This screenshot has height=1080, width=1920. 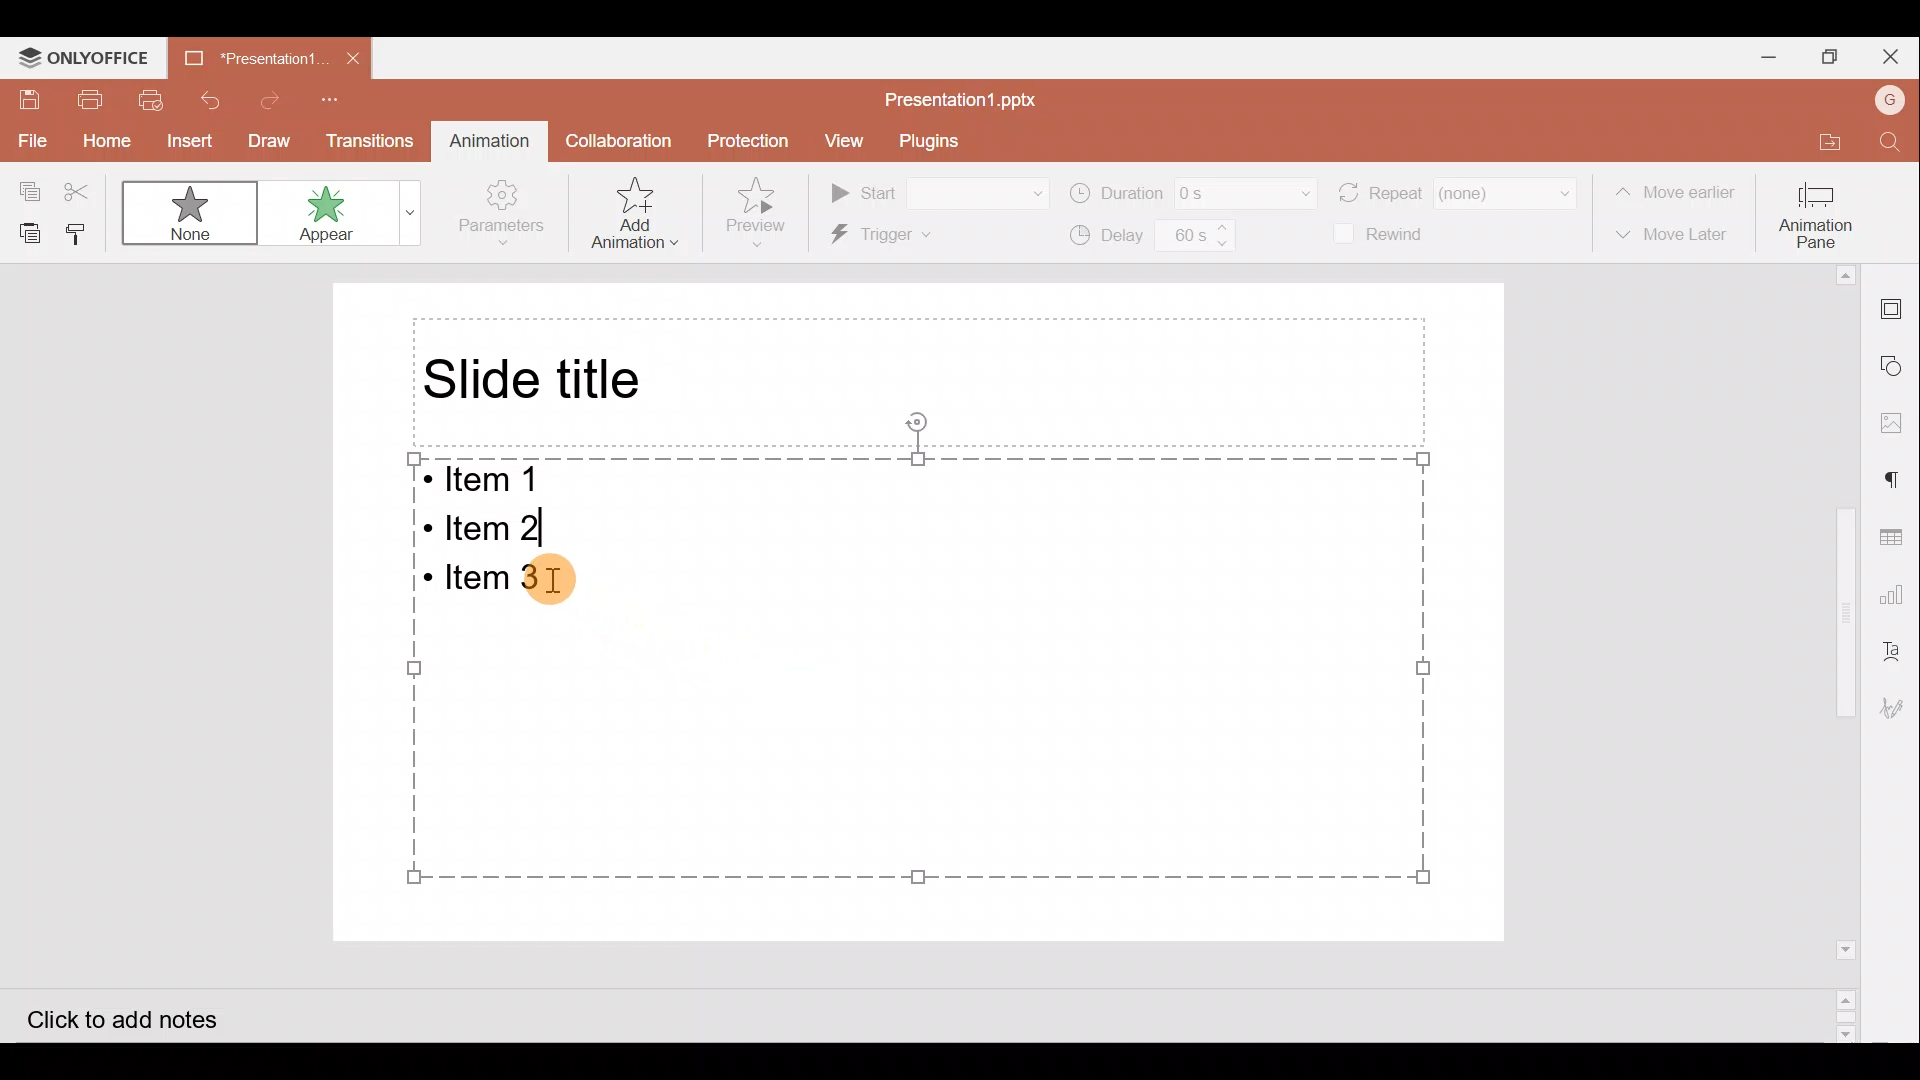 What do you see at coordinates (1897, 363) in the screenshot?
I see `Shapes settings` at bounding box center [1897, 363].